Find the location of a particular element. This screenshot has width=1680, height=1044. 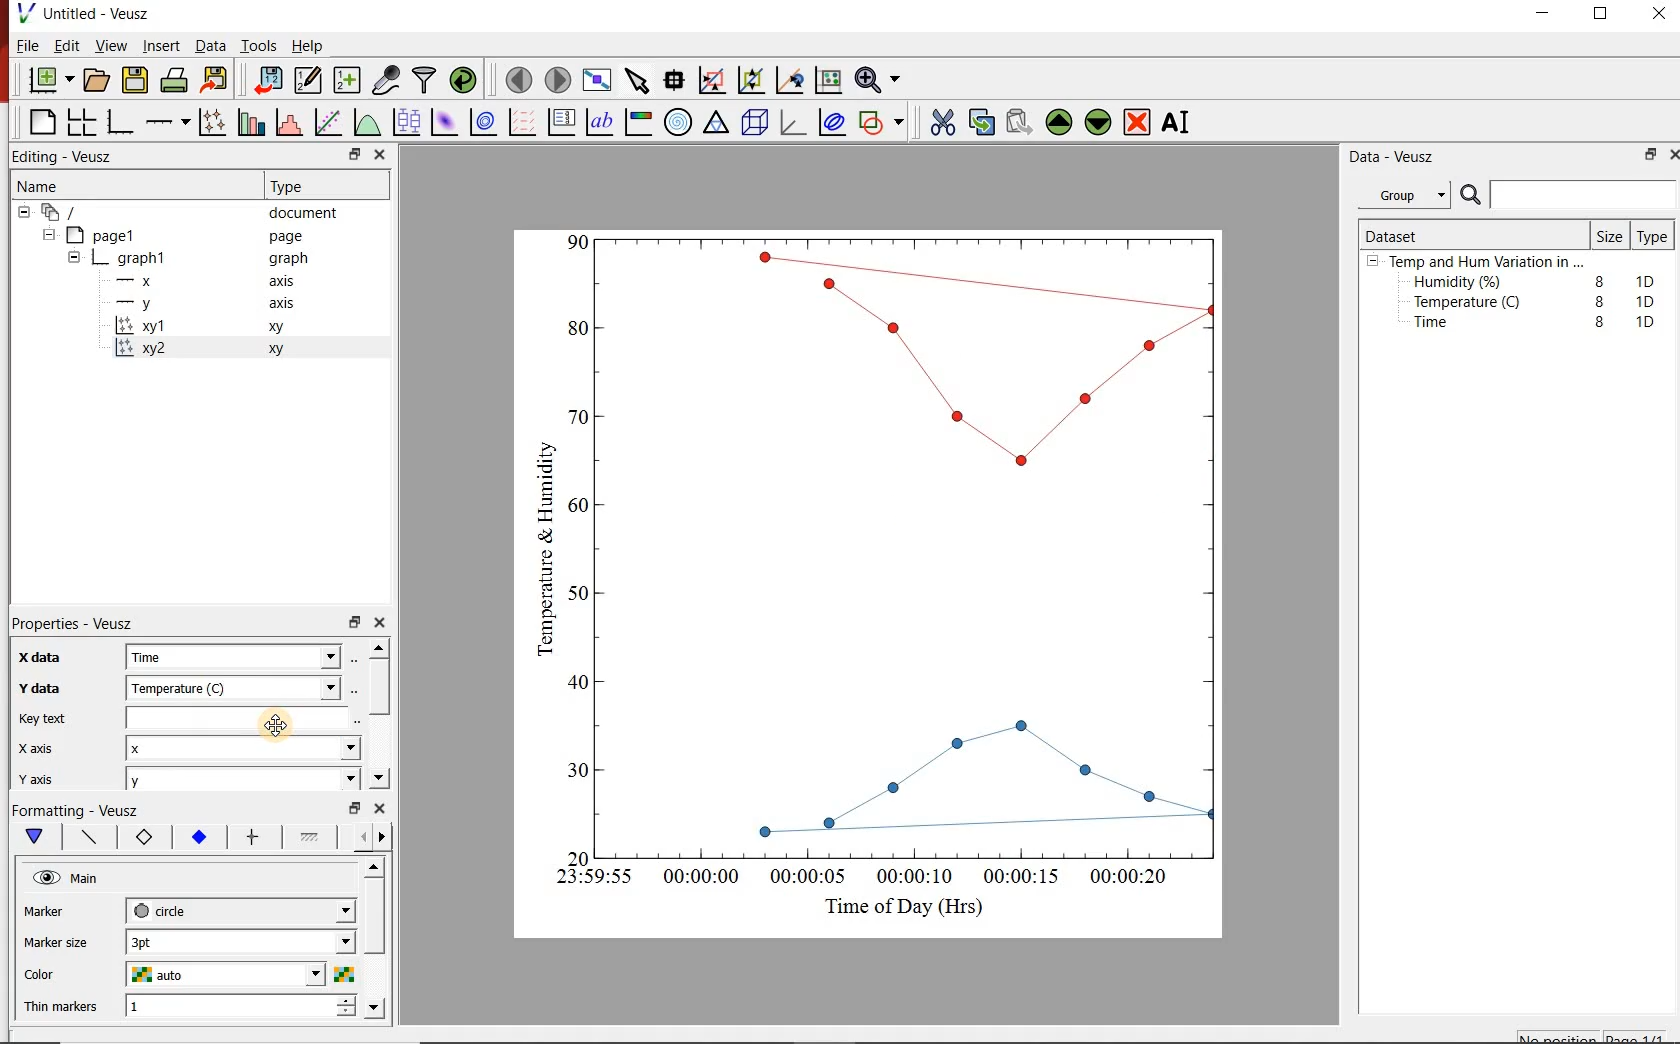

plot key is located at coordinates (565, 122).